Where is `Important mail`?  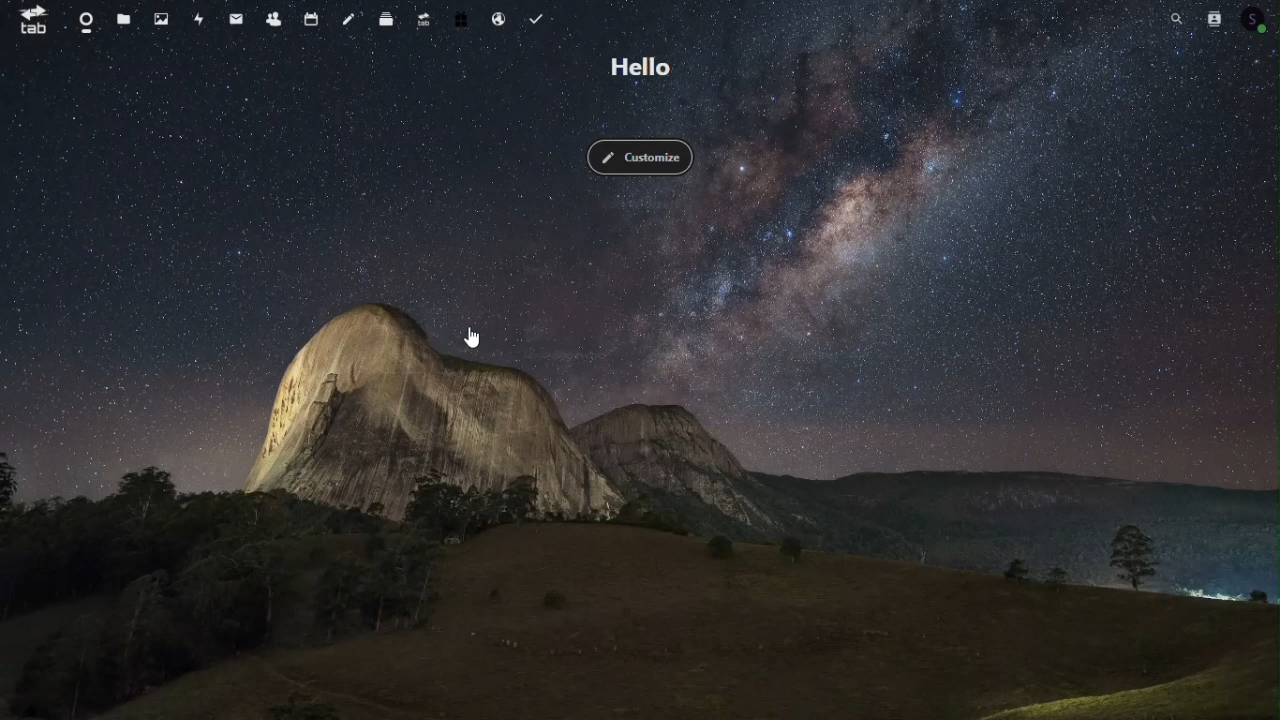
Important mail is located at coordinates (234, 19).